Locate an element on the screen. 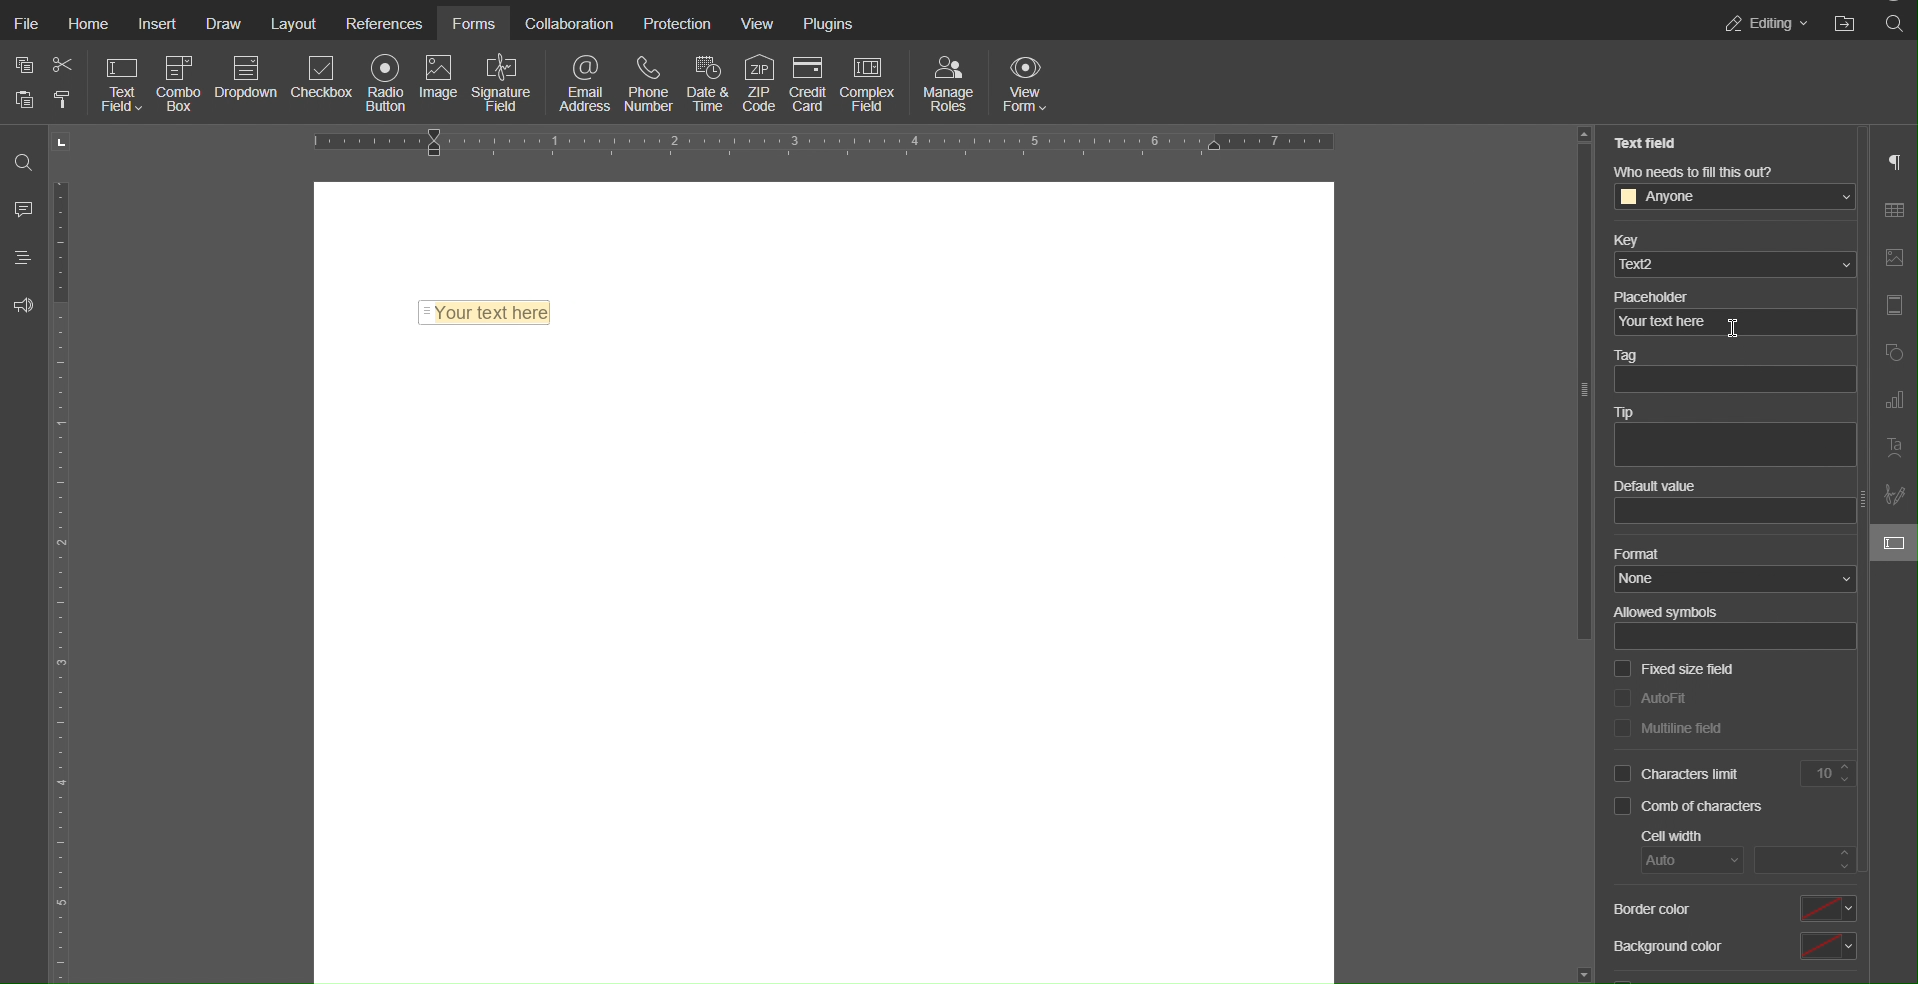 The image size is (1918, 984). Radio Button is located at coordinates (385, 84).